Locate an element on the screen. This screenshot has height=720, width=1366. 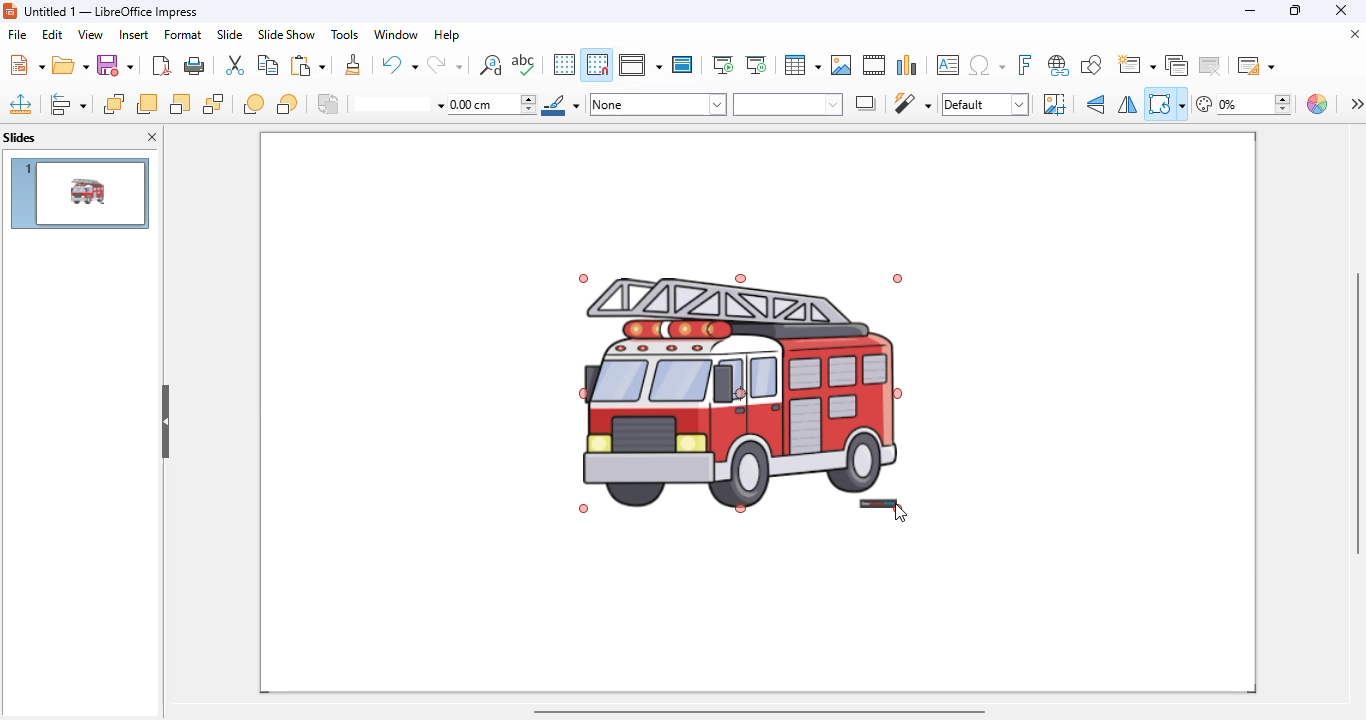
insert text box is located at coordinates (947, 65).